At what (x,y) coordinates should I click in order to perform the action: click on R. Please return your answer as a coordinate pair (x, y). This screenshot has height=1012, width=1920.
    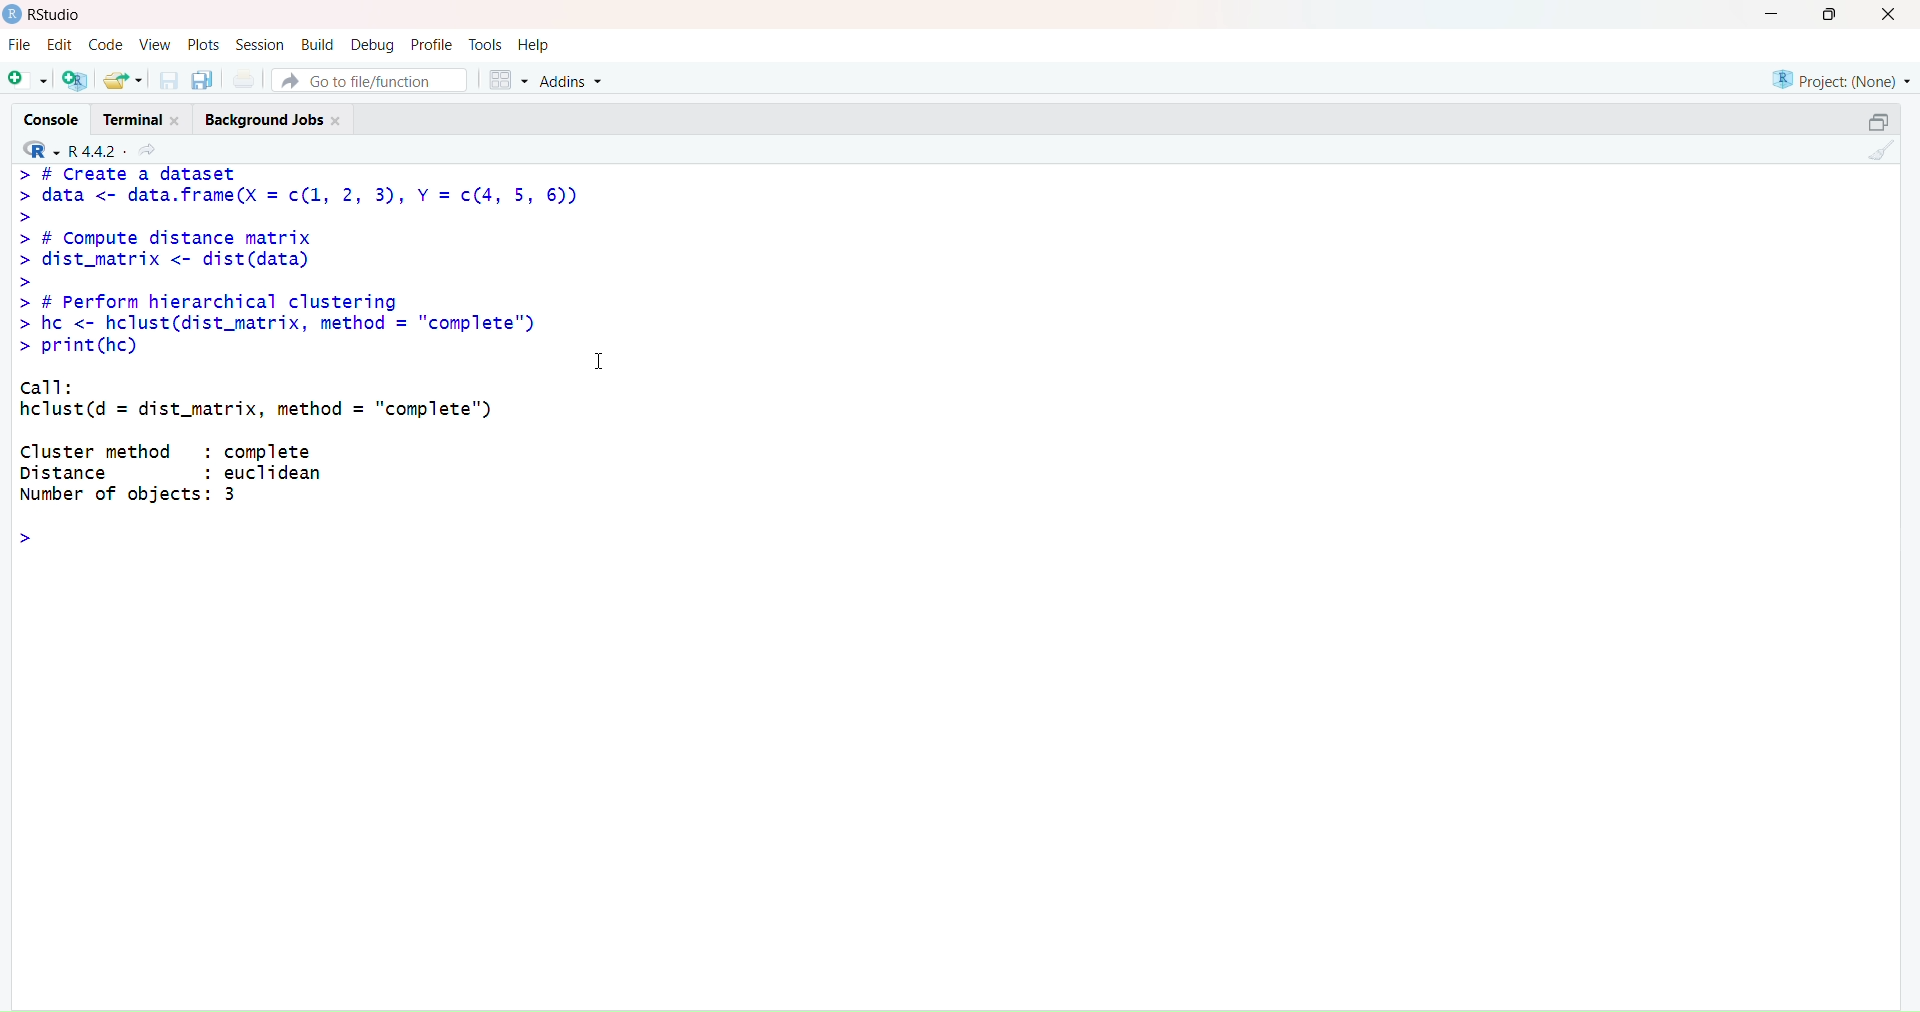
    Looking at the image, I should click on (36, 151).